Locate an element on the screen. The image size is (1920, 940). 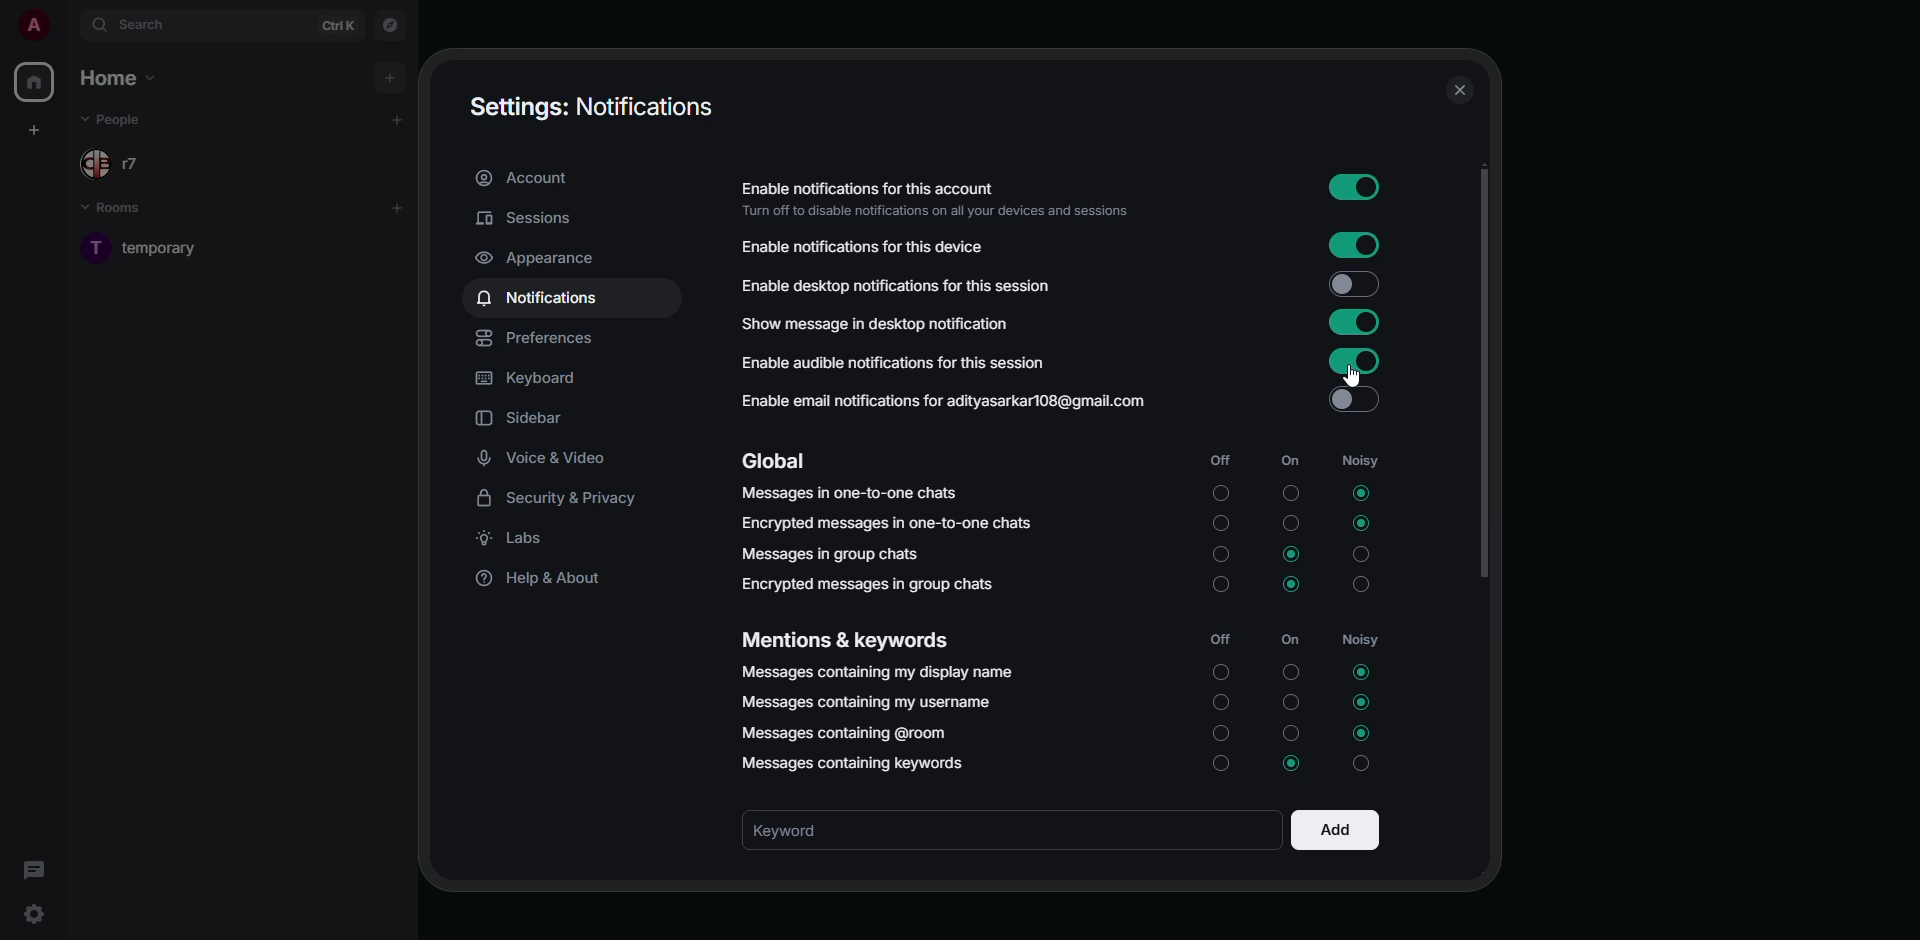
messages containing name is located at coordinates (878, 674).